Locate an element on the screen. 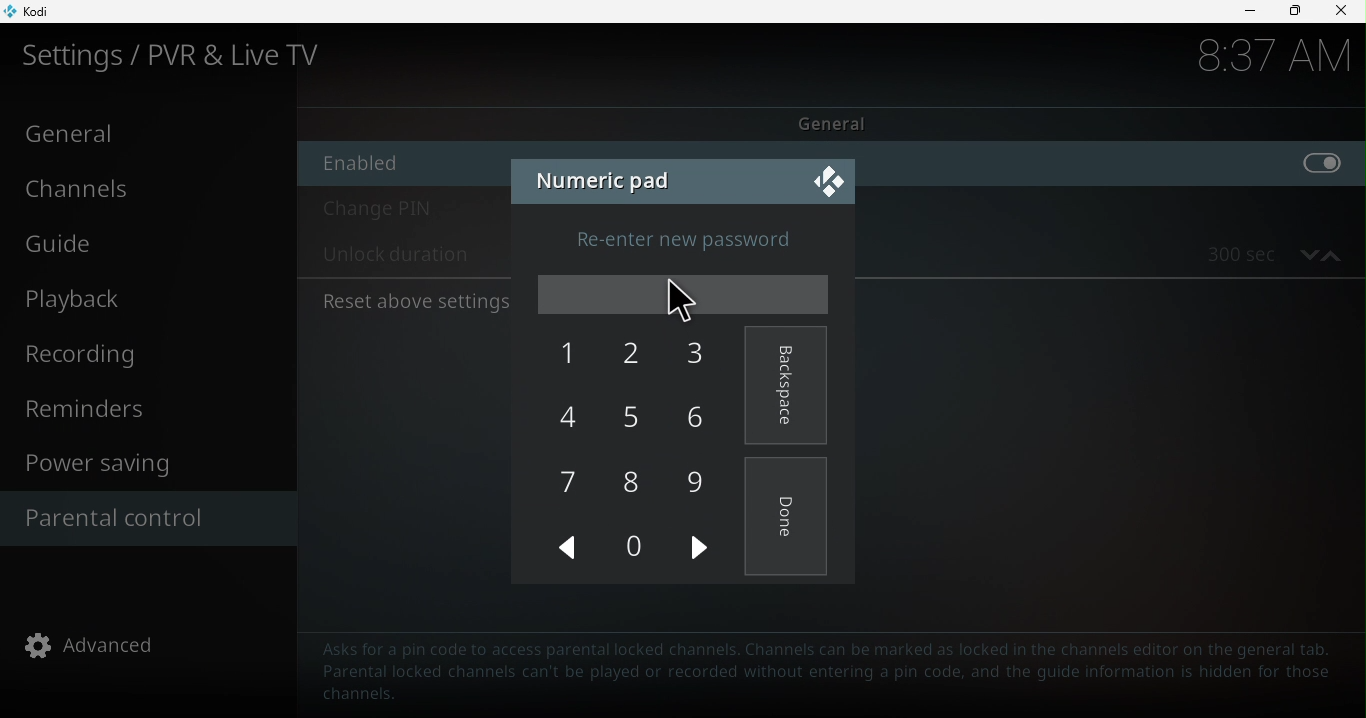  Reminders is located at coordinates (152, 412).